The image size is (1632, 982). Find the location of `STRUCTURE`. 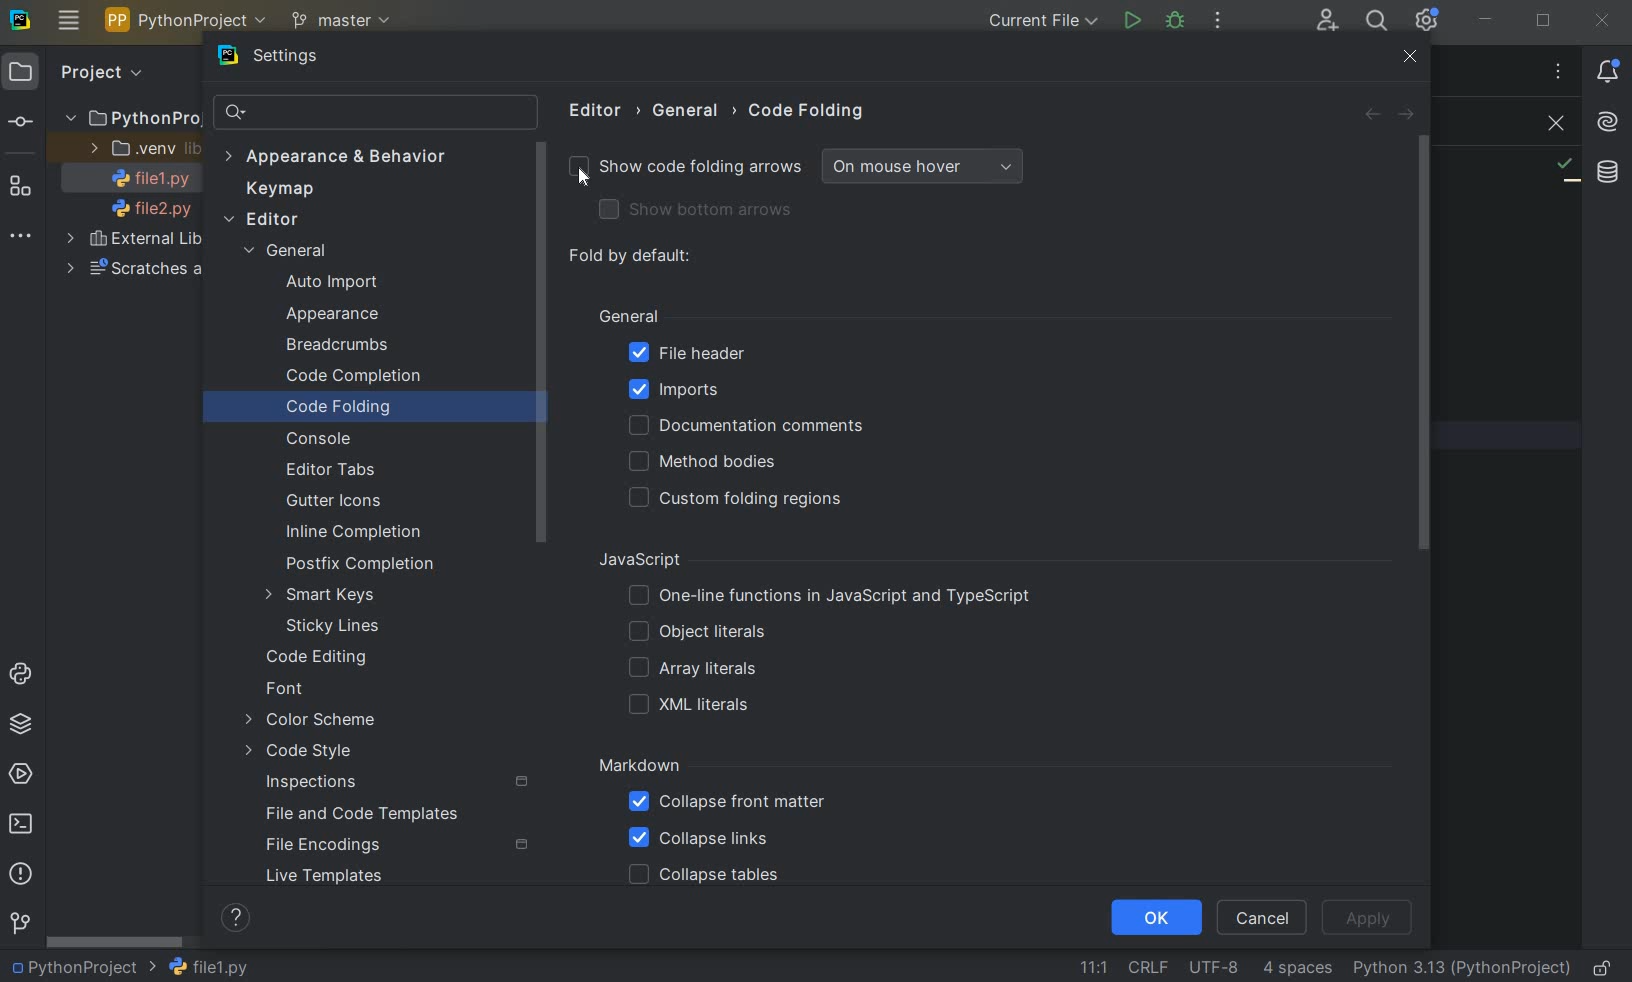

STRUCTURE is located at coordinates (22, 188).